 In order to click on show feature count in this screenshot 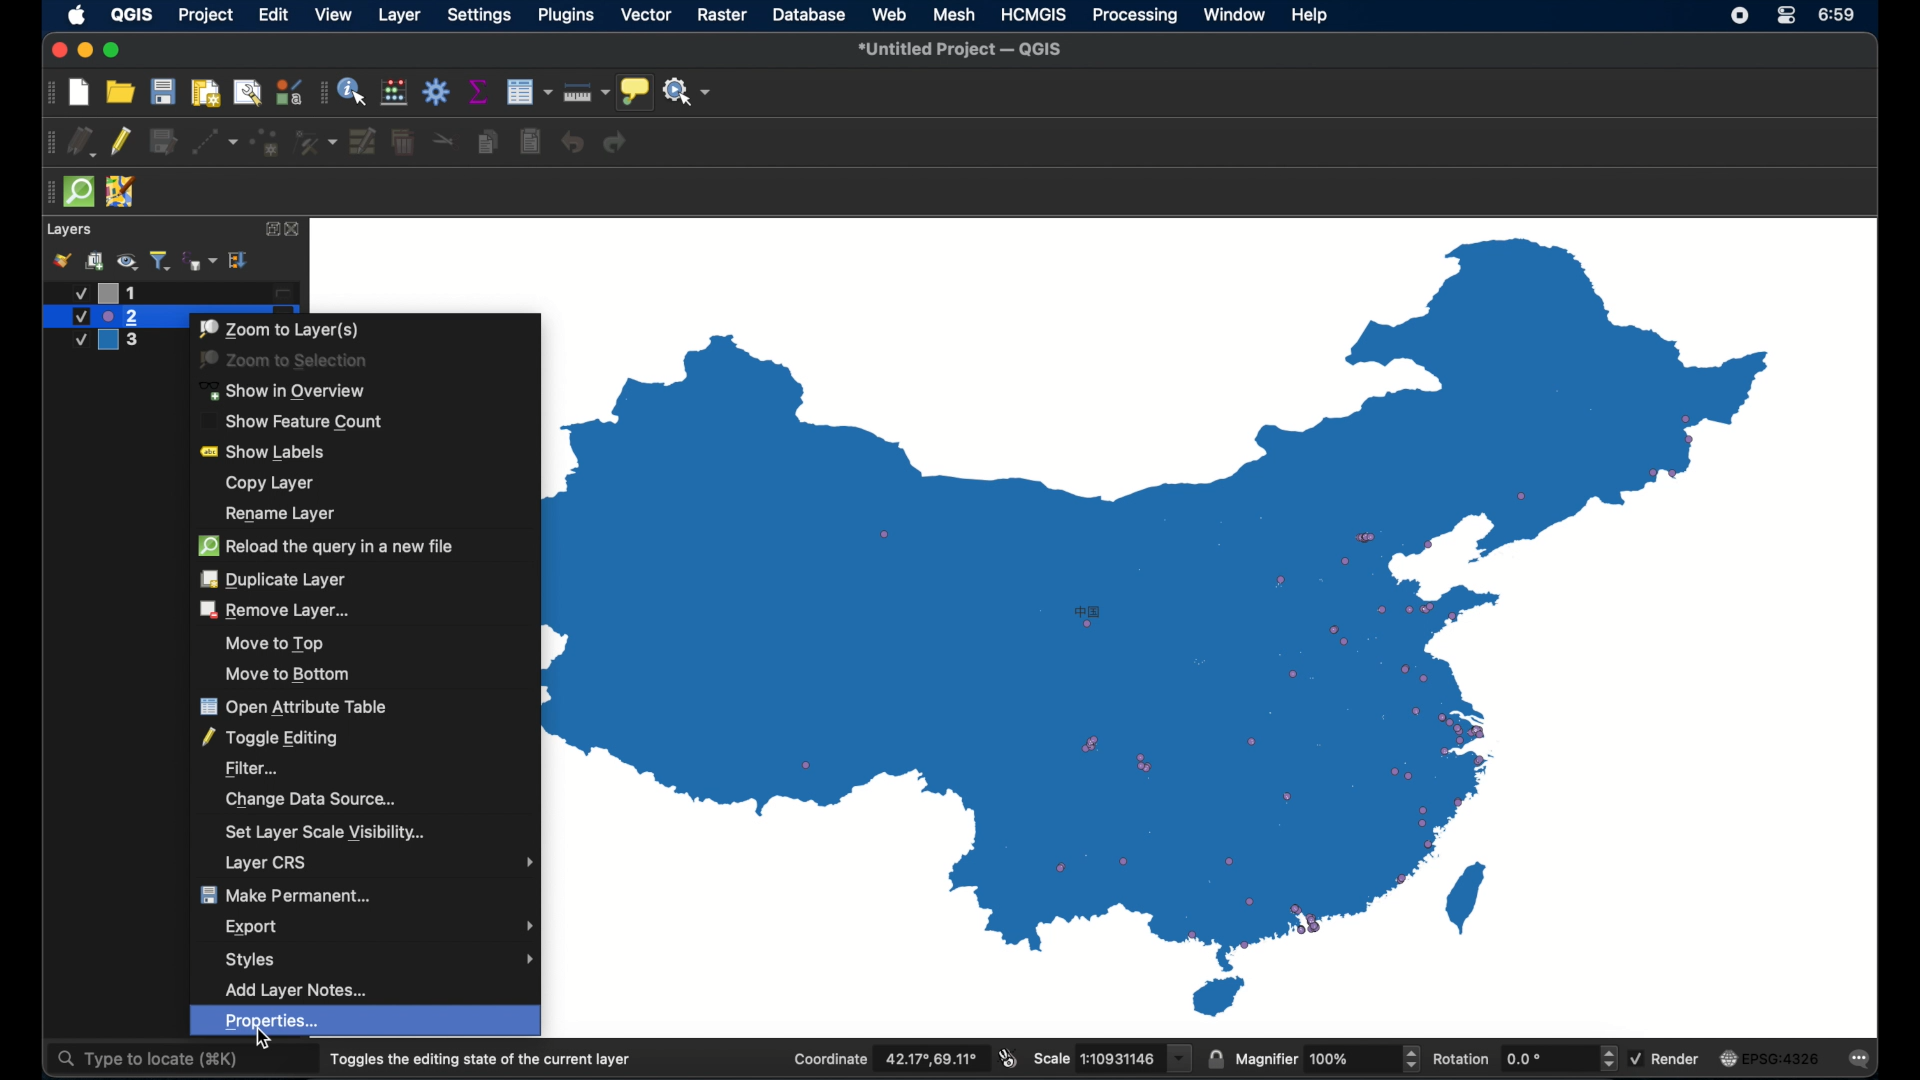, I will do `click(305, 422)`.